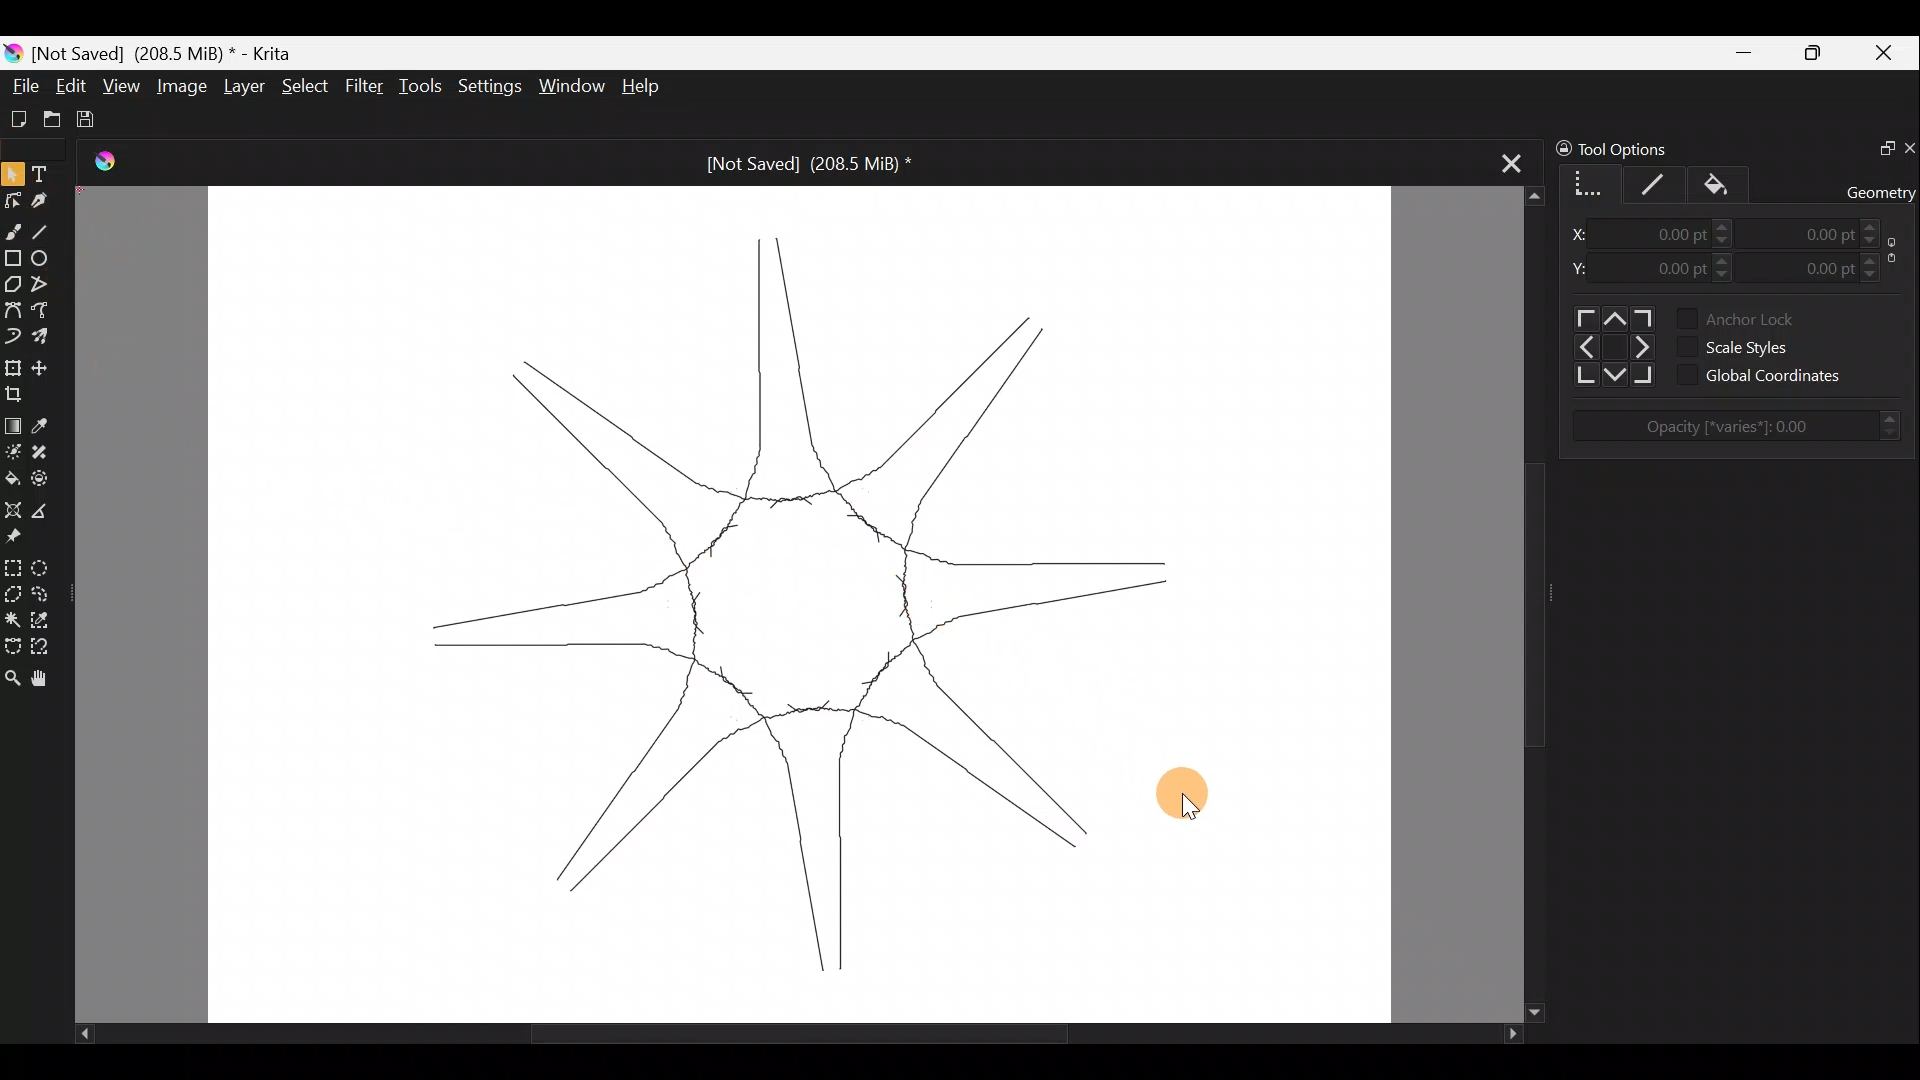  I want to click on Transform a layer/selection, so click(13, 366).